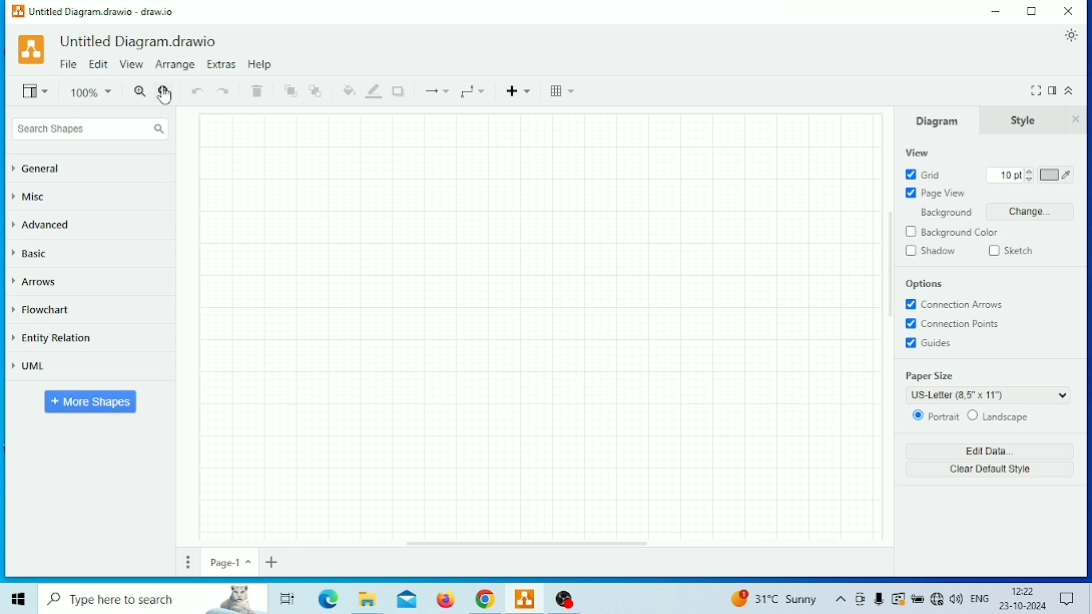 This screenshot has width=1092, height=614. What do you see at coordinates (566, 599) in the screenshot?
I see `OBS Studio` at bounding box center [566, 599].